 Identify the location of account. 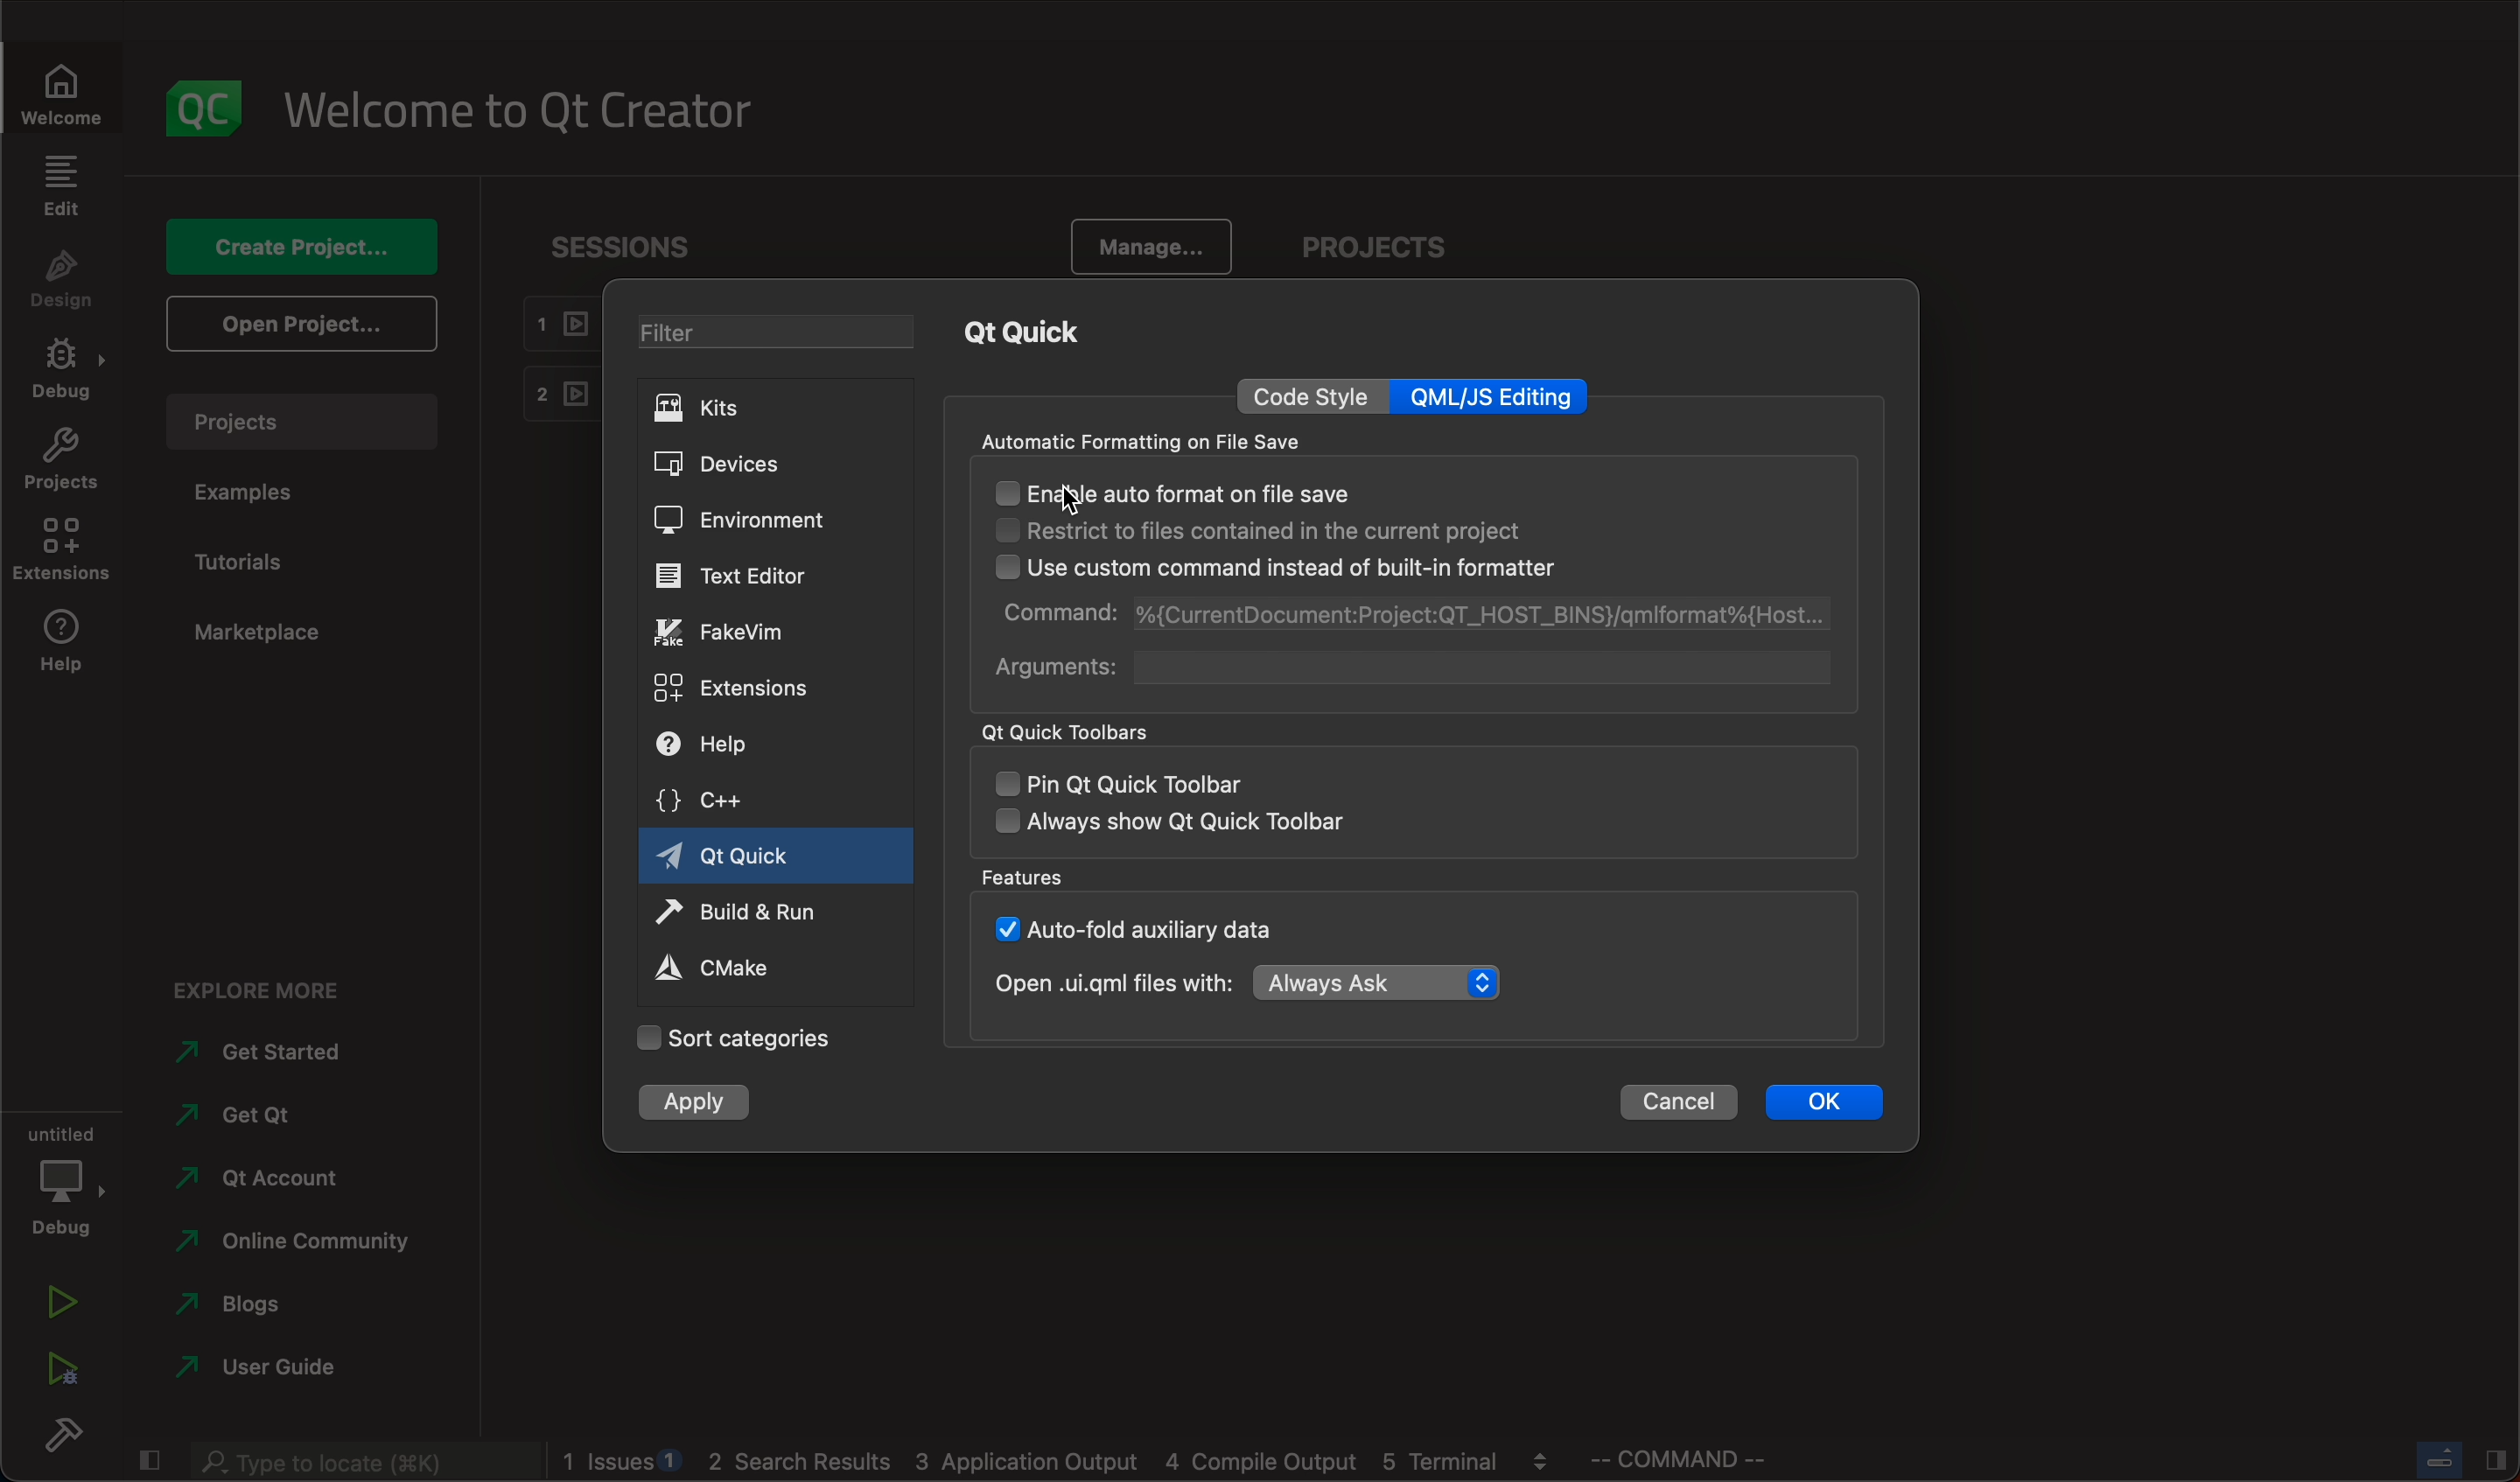
(261, 1177).